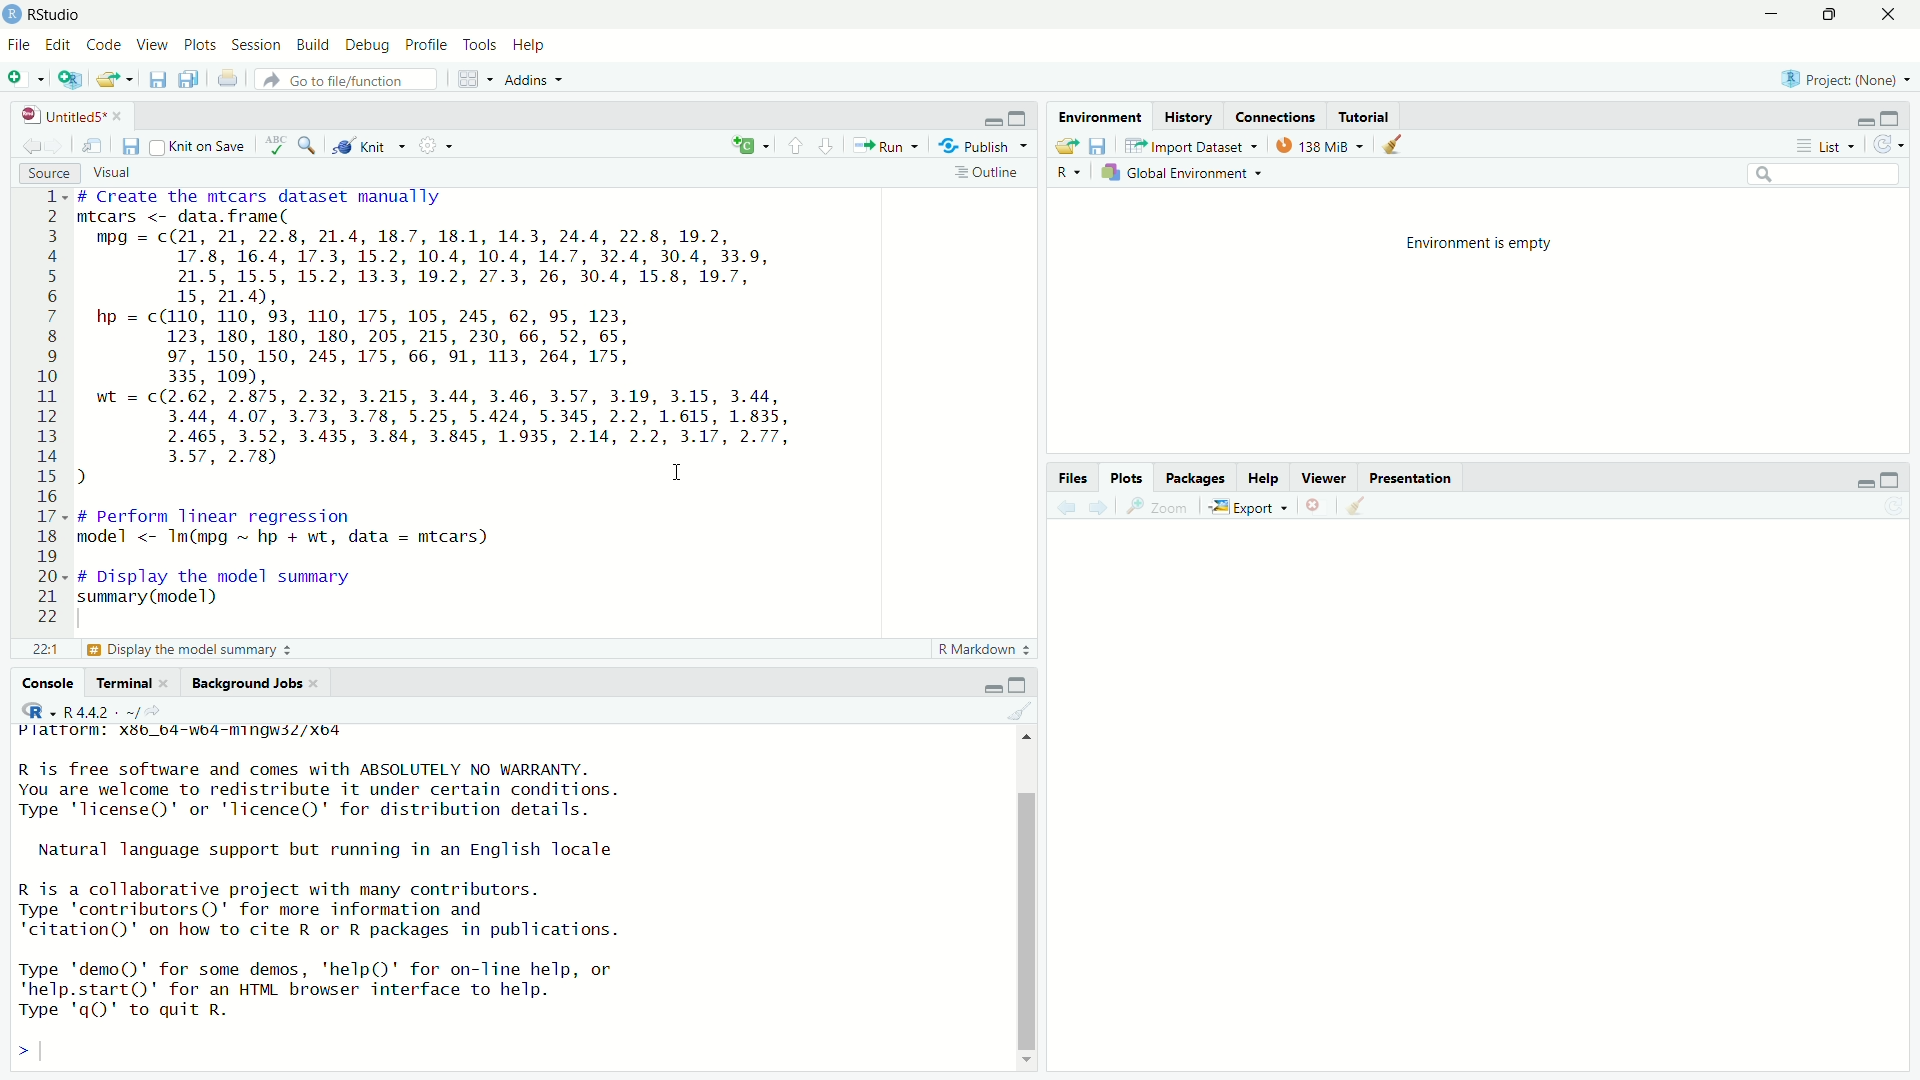  Describe the element at coordinates (1163, 507) in the screenshot. I see `Zoom` at that location.